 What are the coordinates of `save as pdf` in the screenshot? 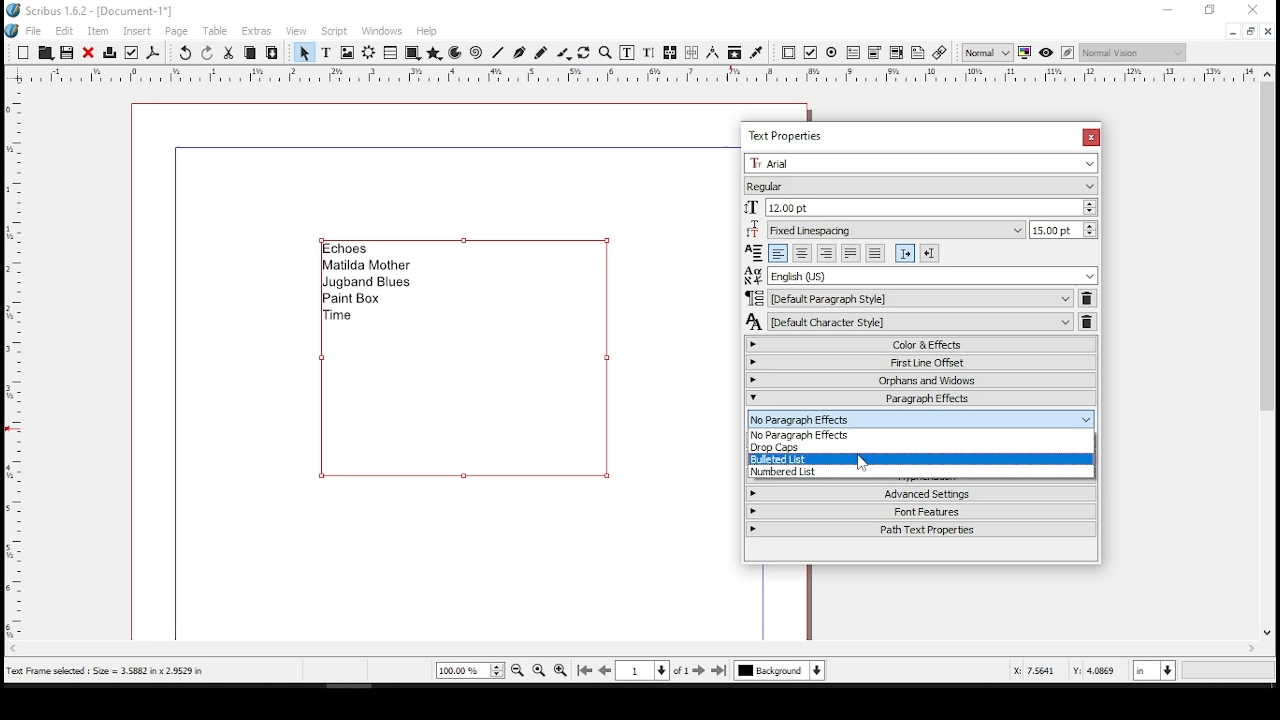 It's located at (154, 53).